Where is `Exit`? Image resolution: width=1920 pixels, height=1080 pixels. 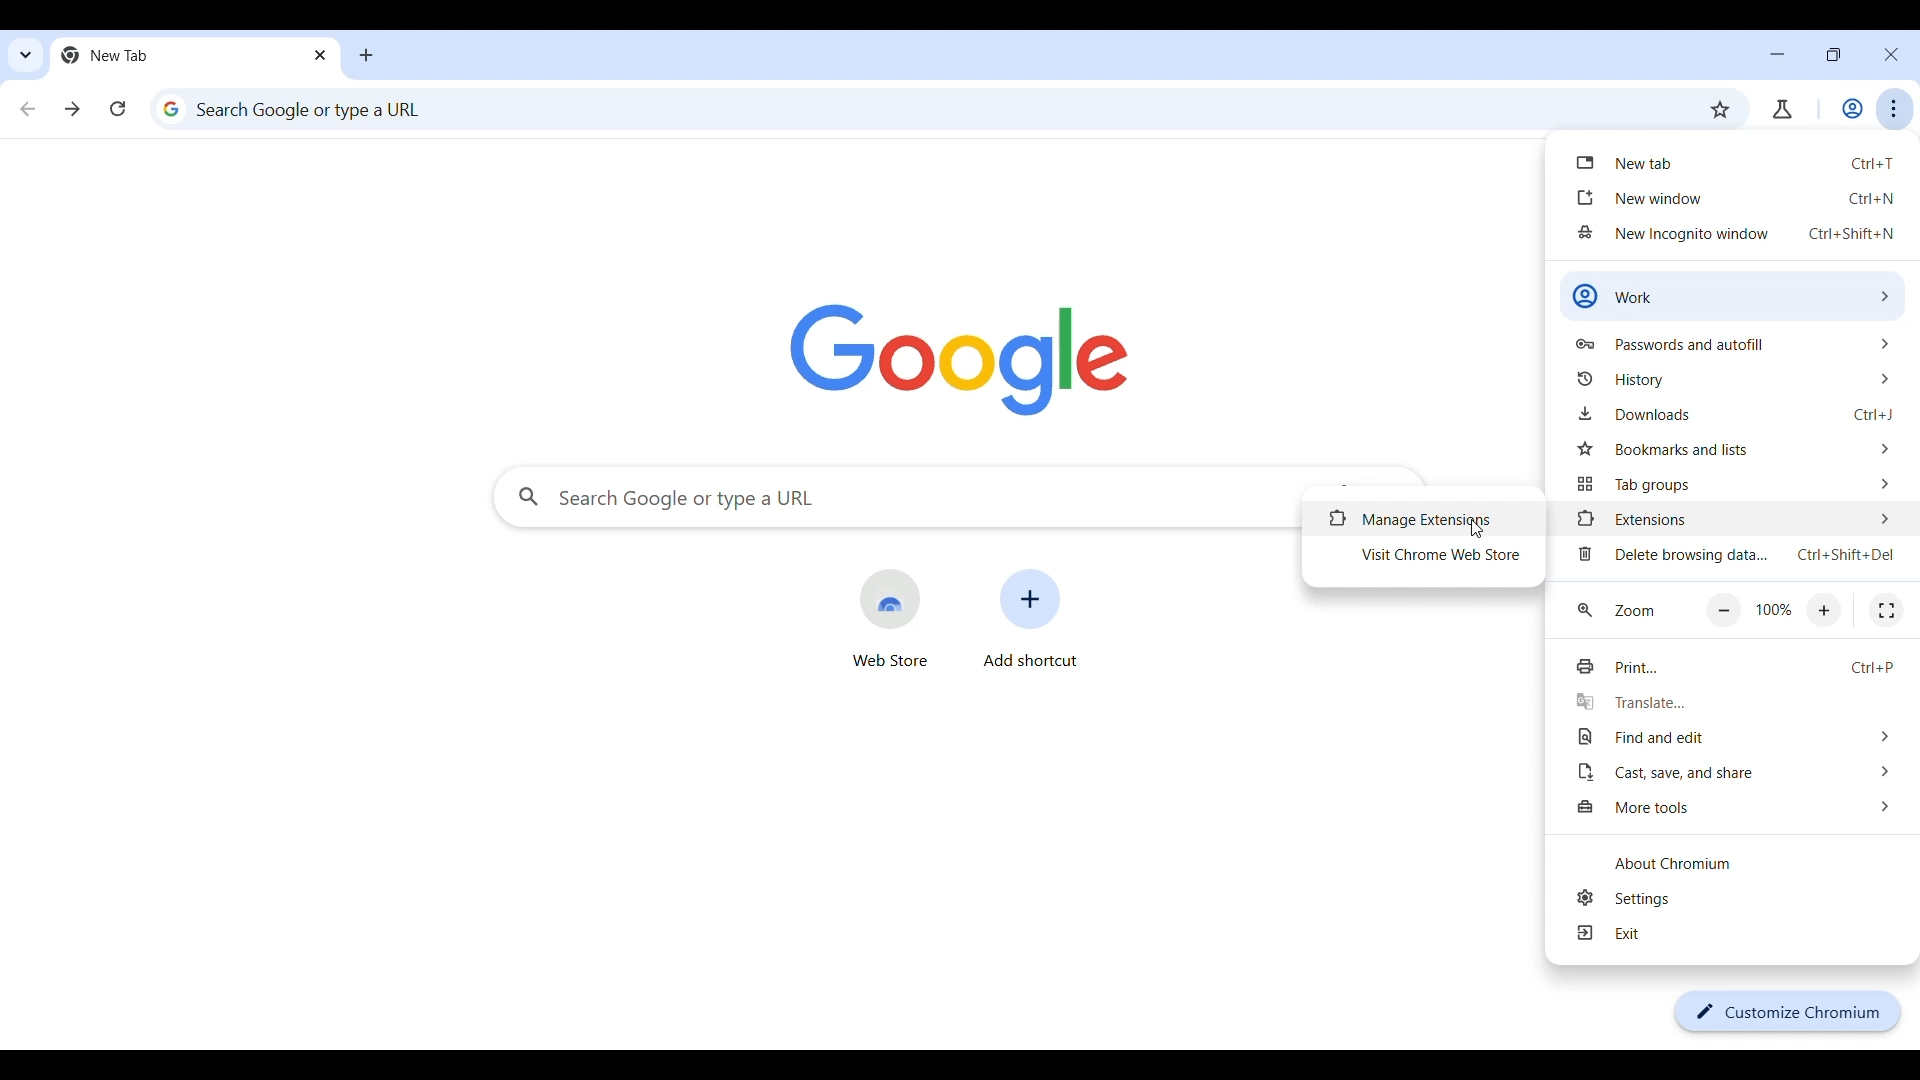 Exit is located at coordinates (1743, 933).